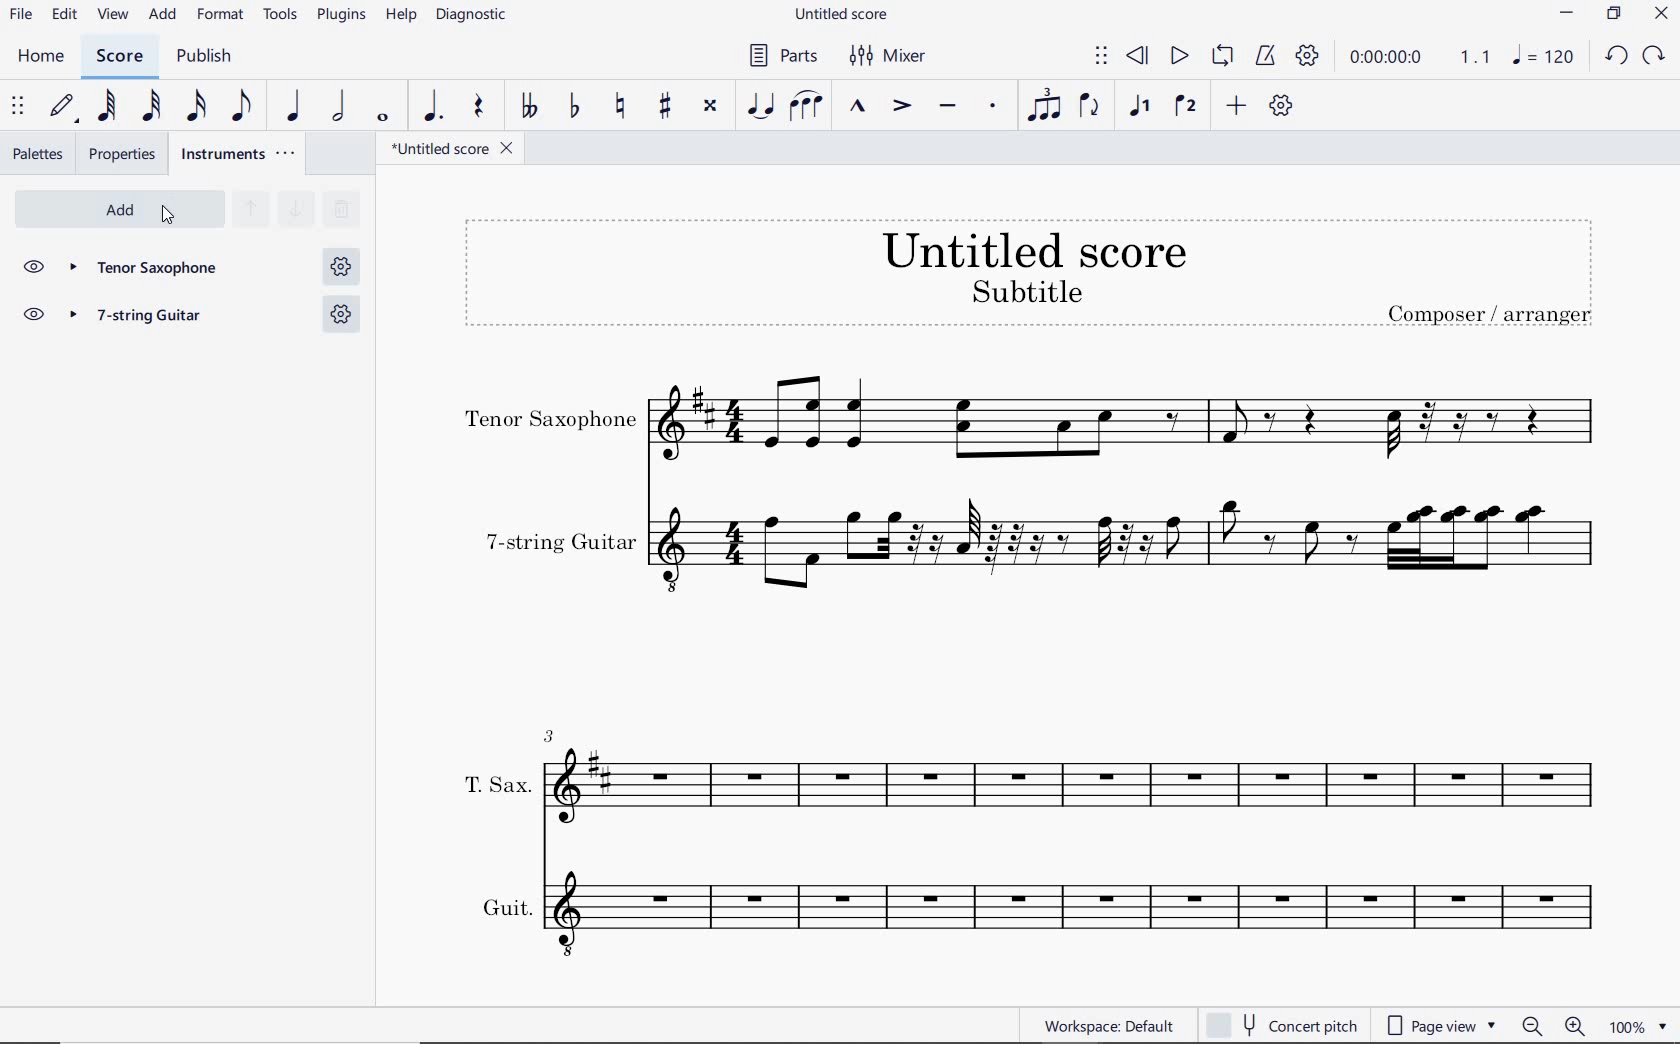  What do you see at coordinates (667, 108) in the screenshot?
I see `TOGGLE SHARP` at bounding box center [667, 108].